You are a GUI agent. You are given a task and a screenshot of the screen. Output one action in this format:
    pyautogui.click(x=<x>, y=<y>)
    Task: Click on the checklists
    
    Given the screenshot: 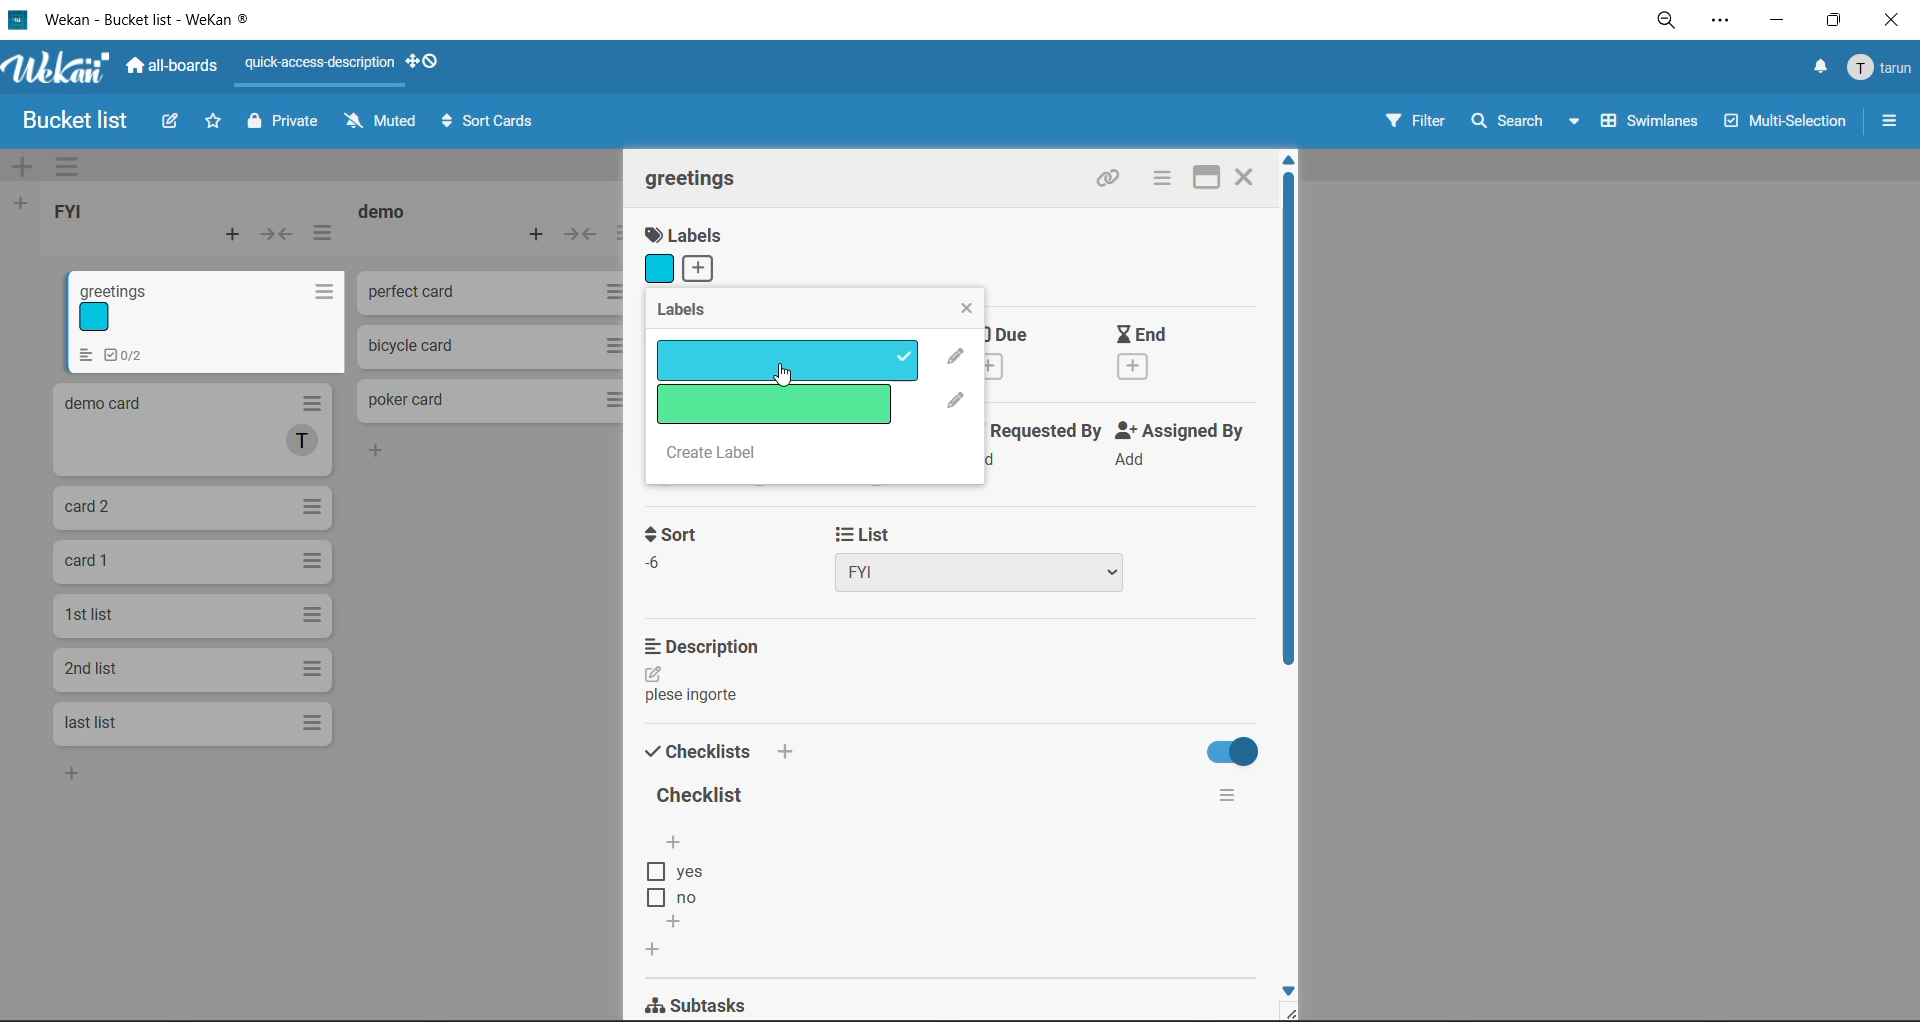 What is the action you would take?
    pyautogui.click(x=715, y=751)
    